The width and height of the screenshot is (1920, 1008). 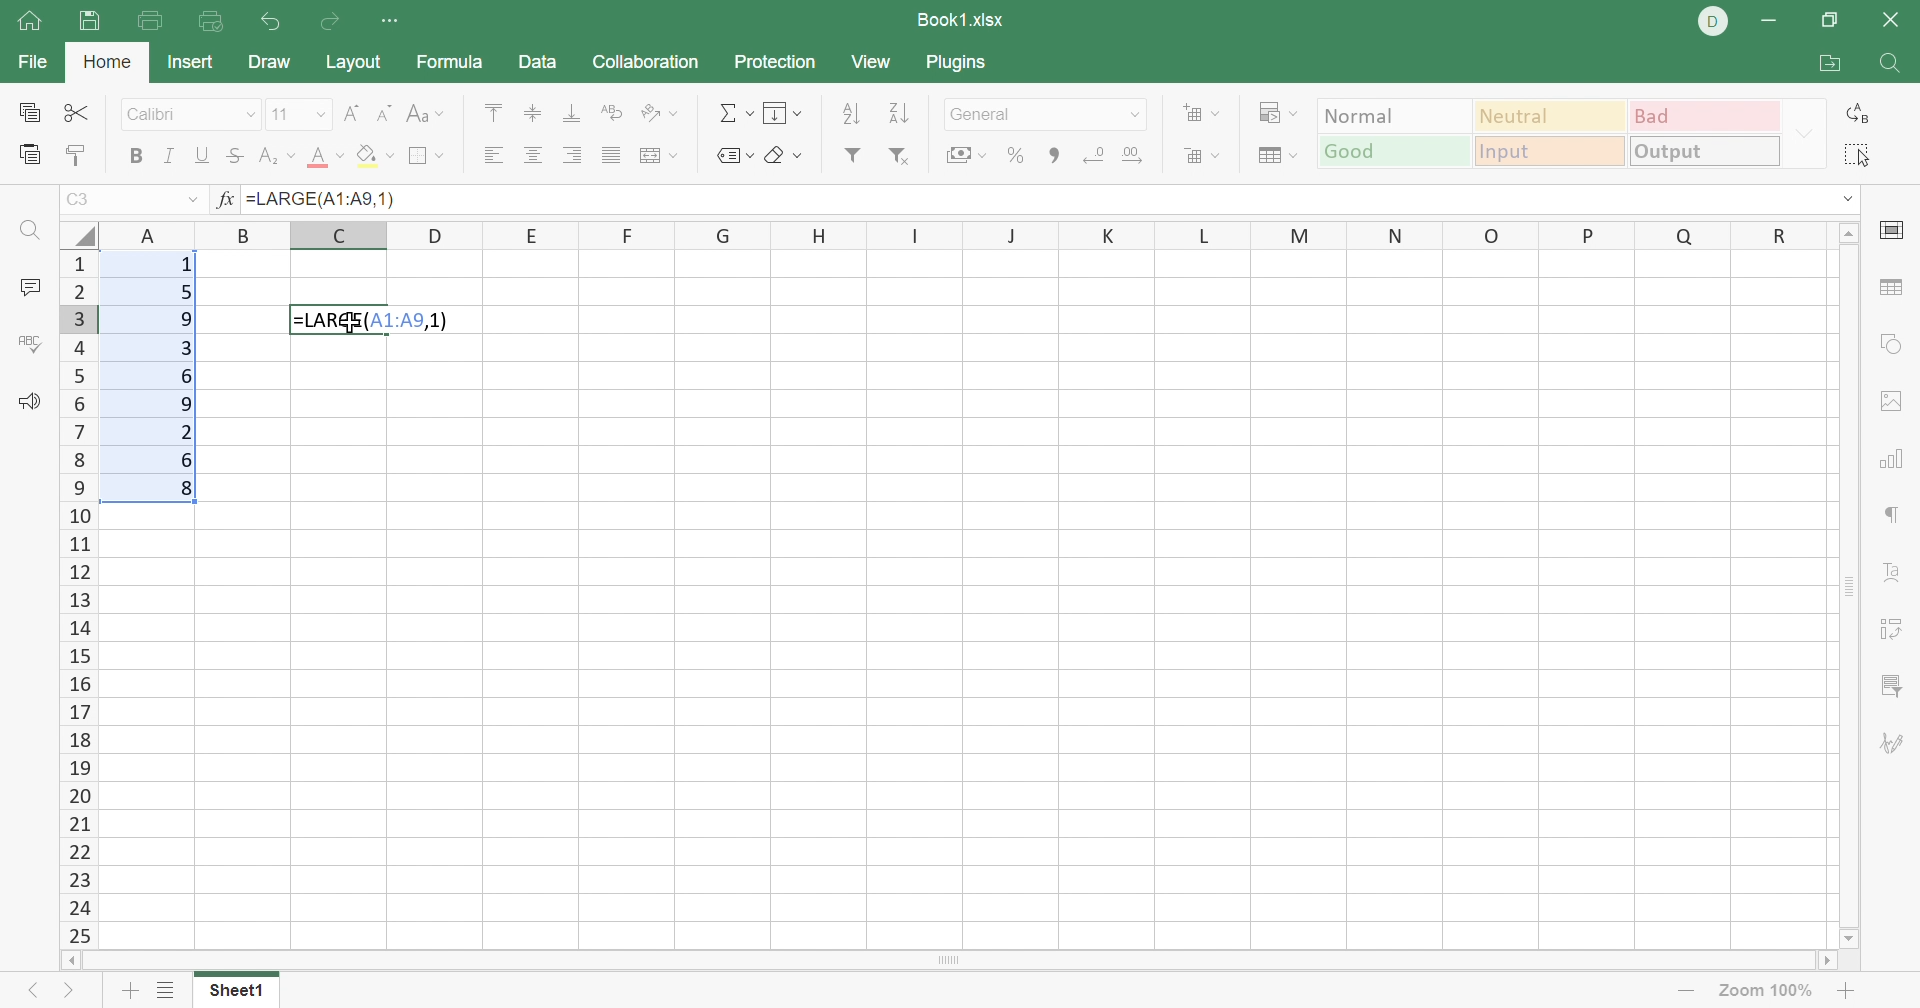 What do you see at coordinates (28, 63) in the screenshot?
I see `File` at bounding box center [28, 63].